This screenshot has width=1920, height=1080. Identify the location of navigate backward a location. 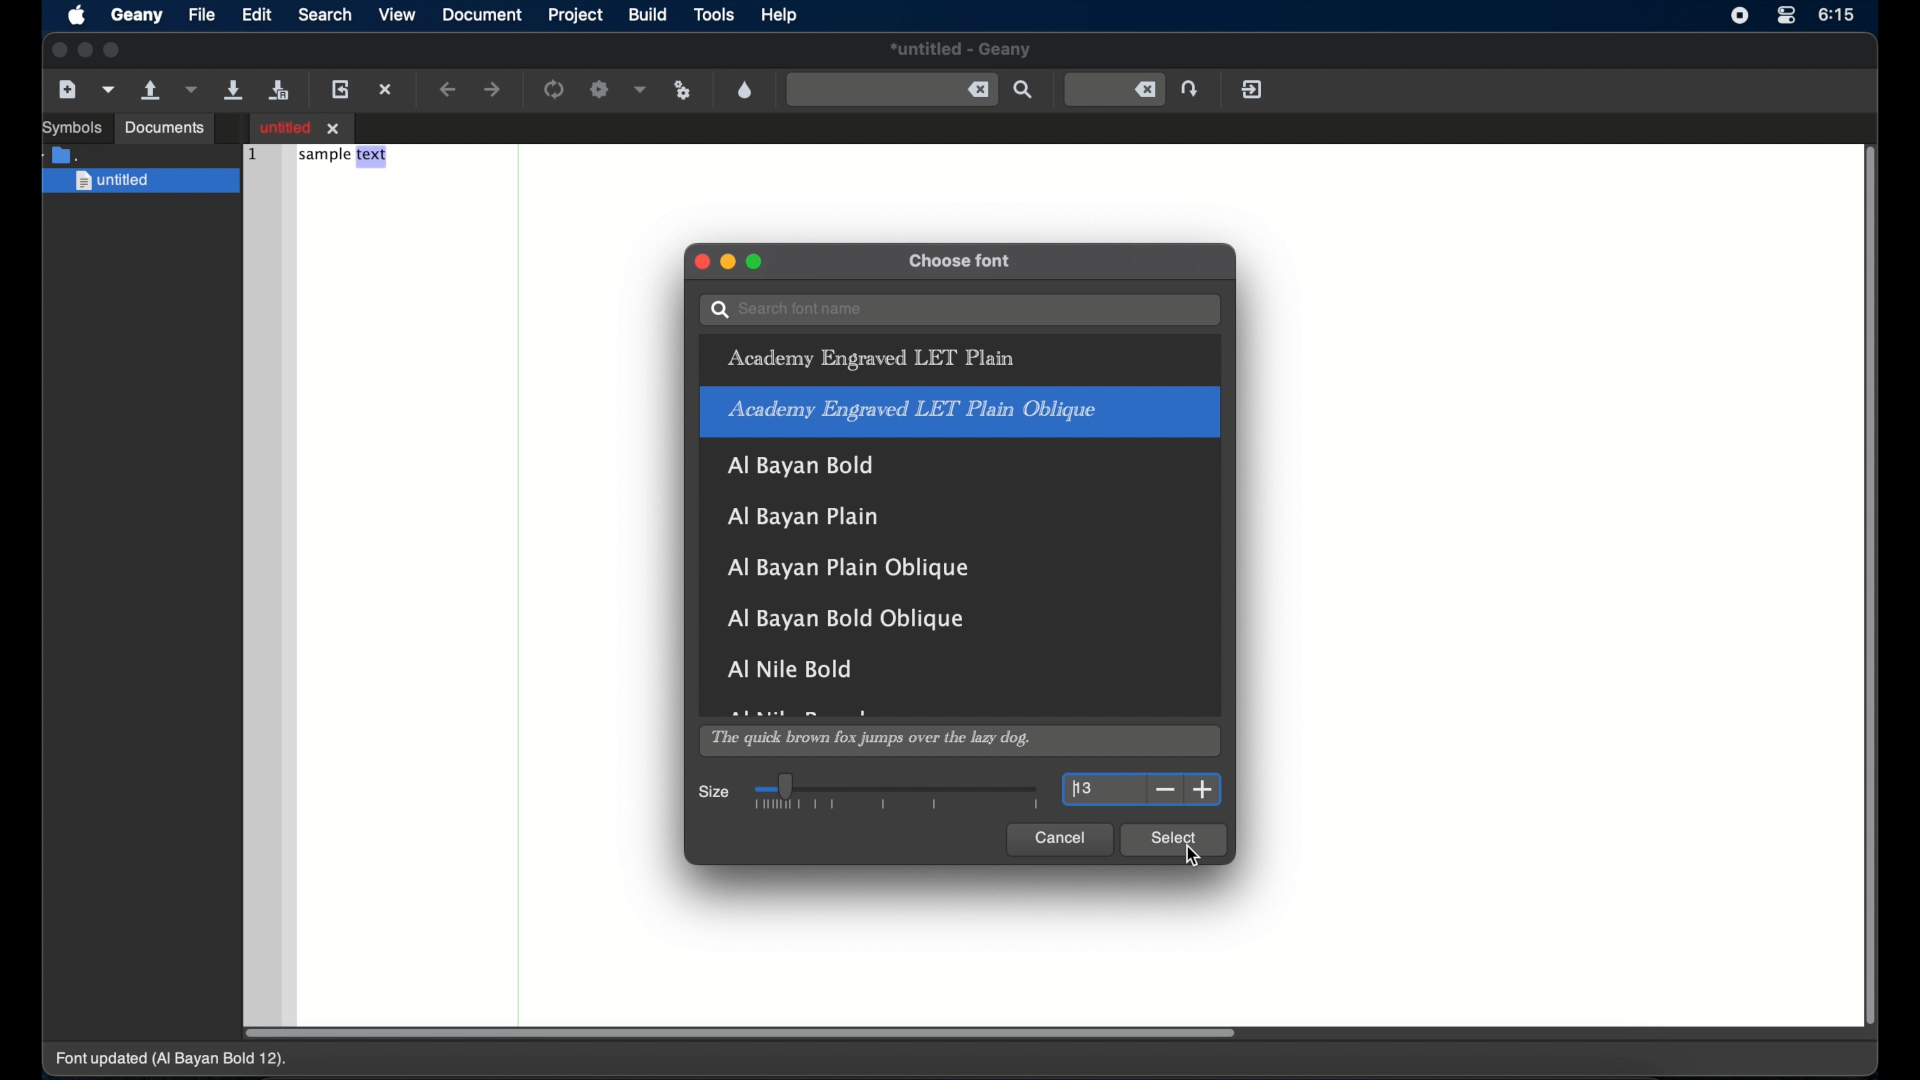
(449, 90).